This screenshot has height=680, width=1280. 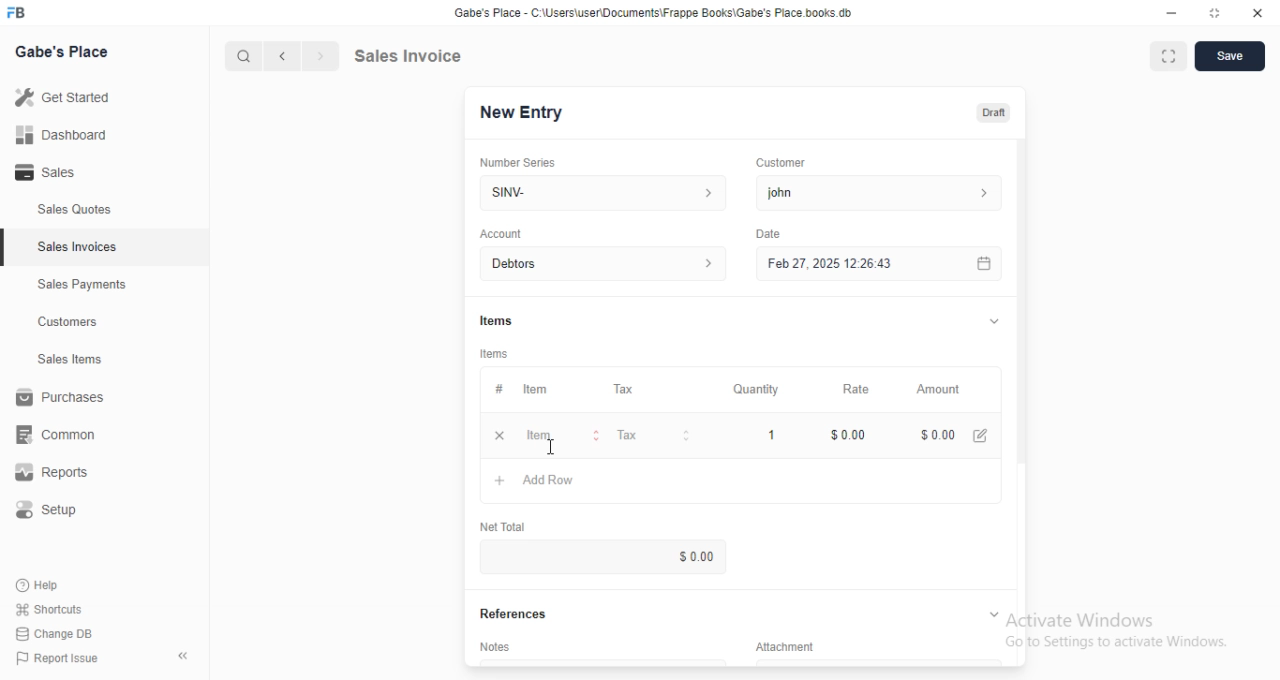 What do you see at coordinates (501, 233) in the screenshot?
I see `Account` at bounding box center [501, 233].